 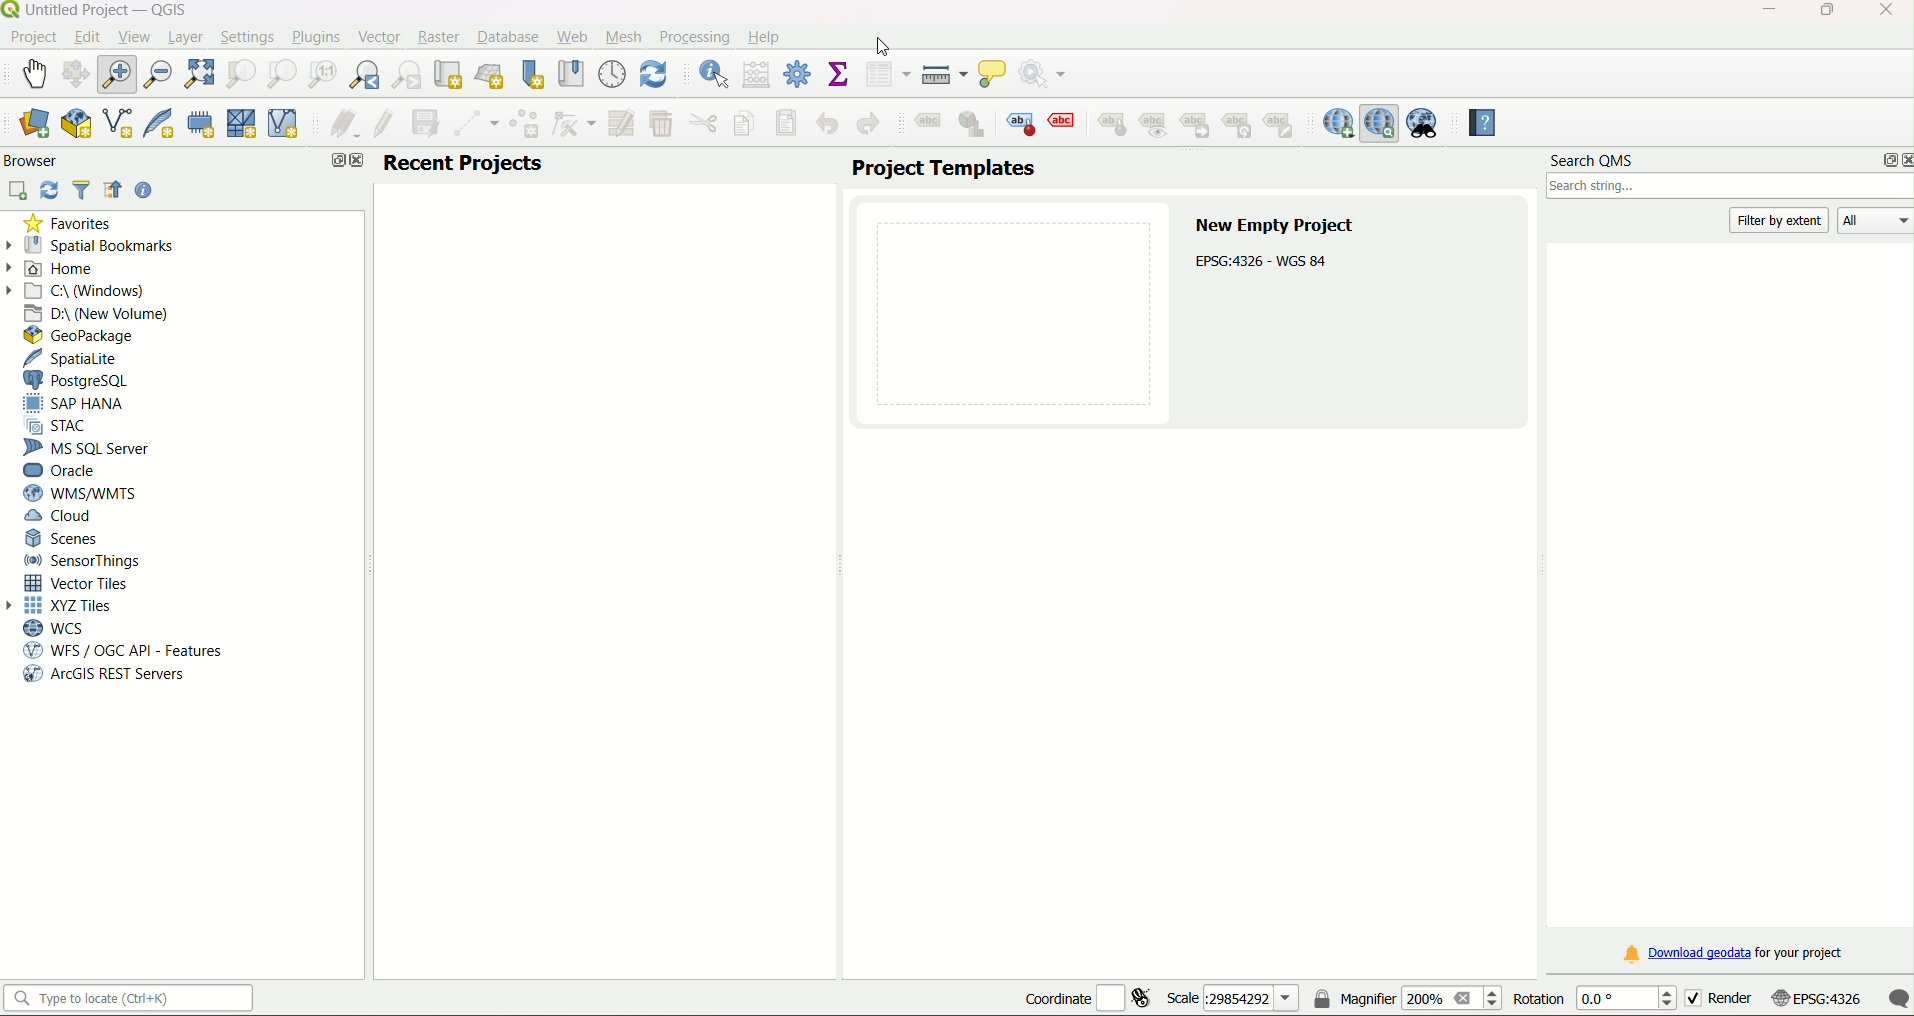 What do you see at coordinates (510, 38) in the screenshot?
I see `database` at bounding box center [510, 38].